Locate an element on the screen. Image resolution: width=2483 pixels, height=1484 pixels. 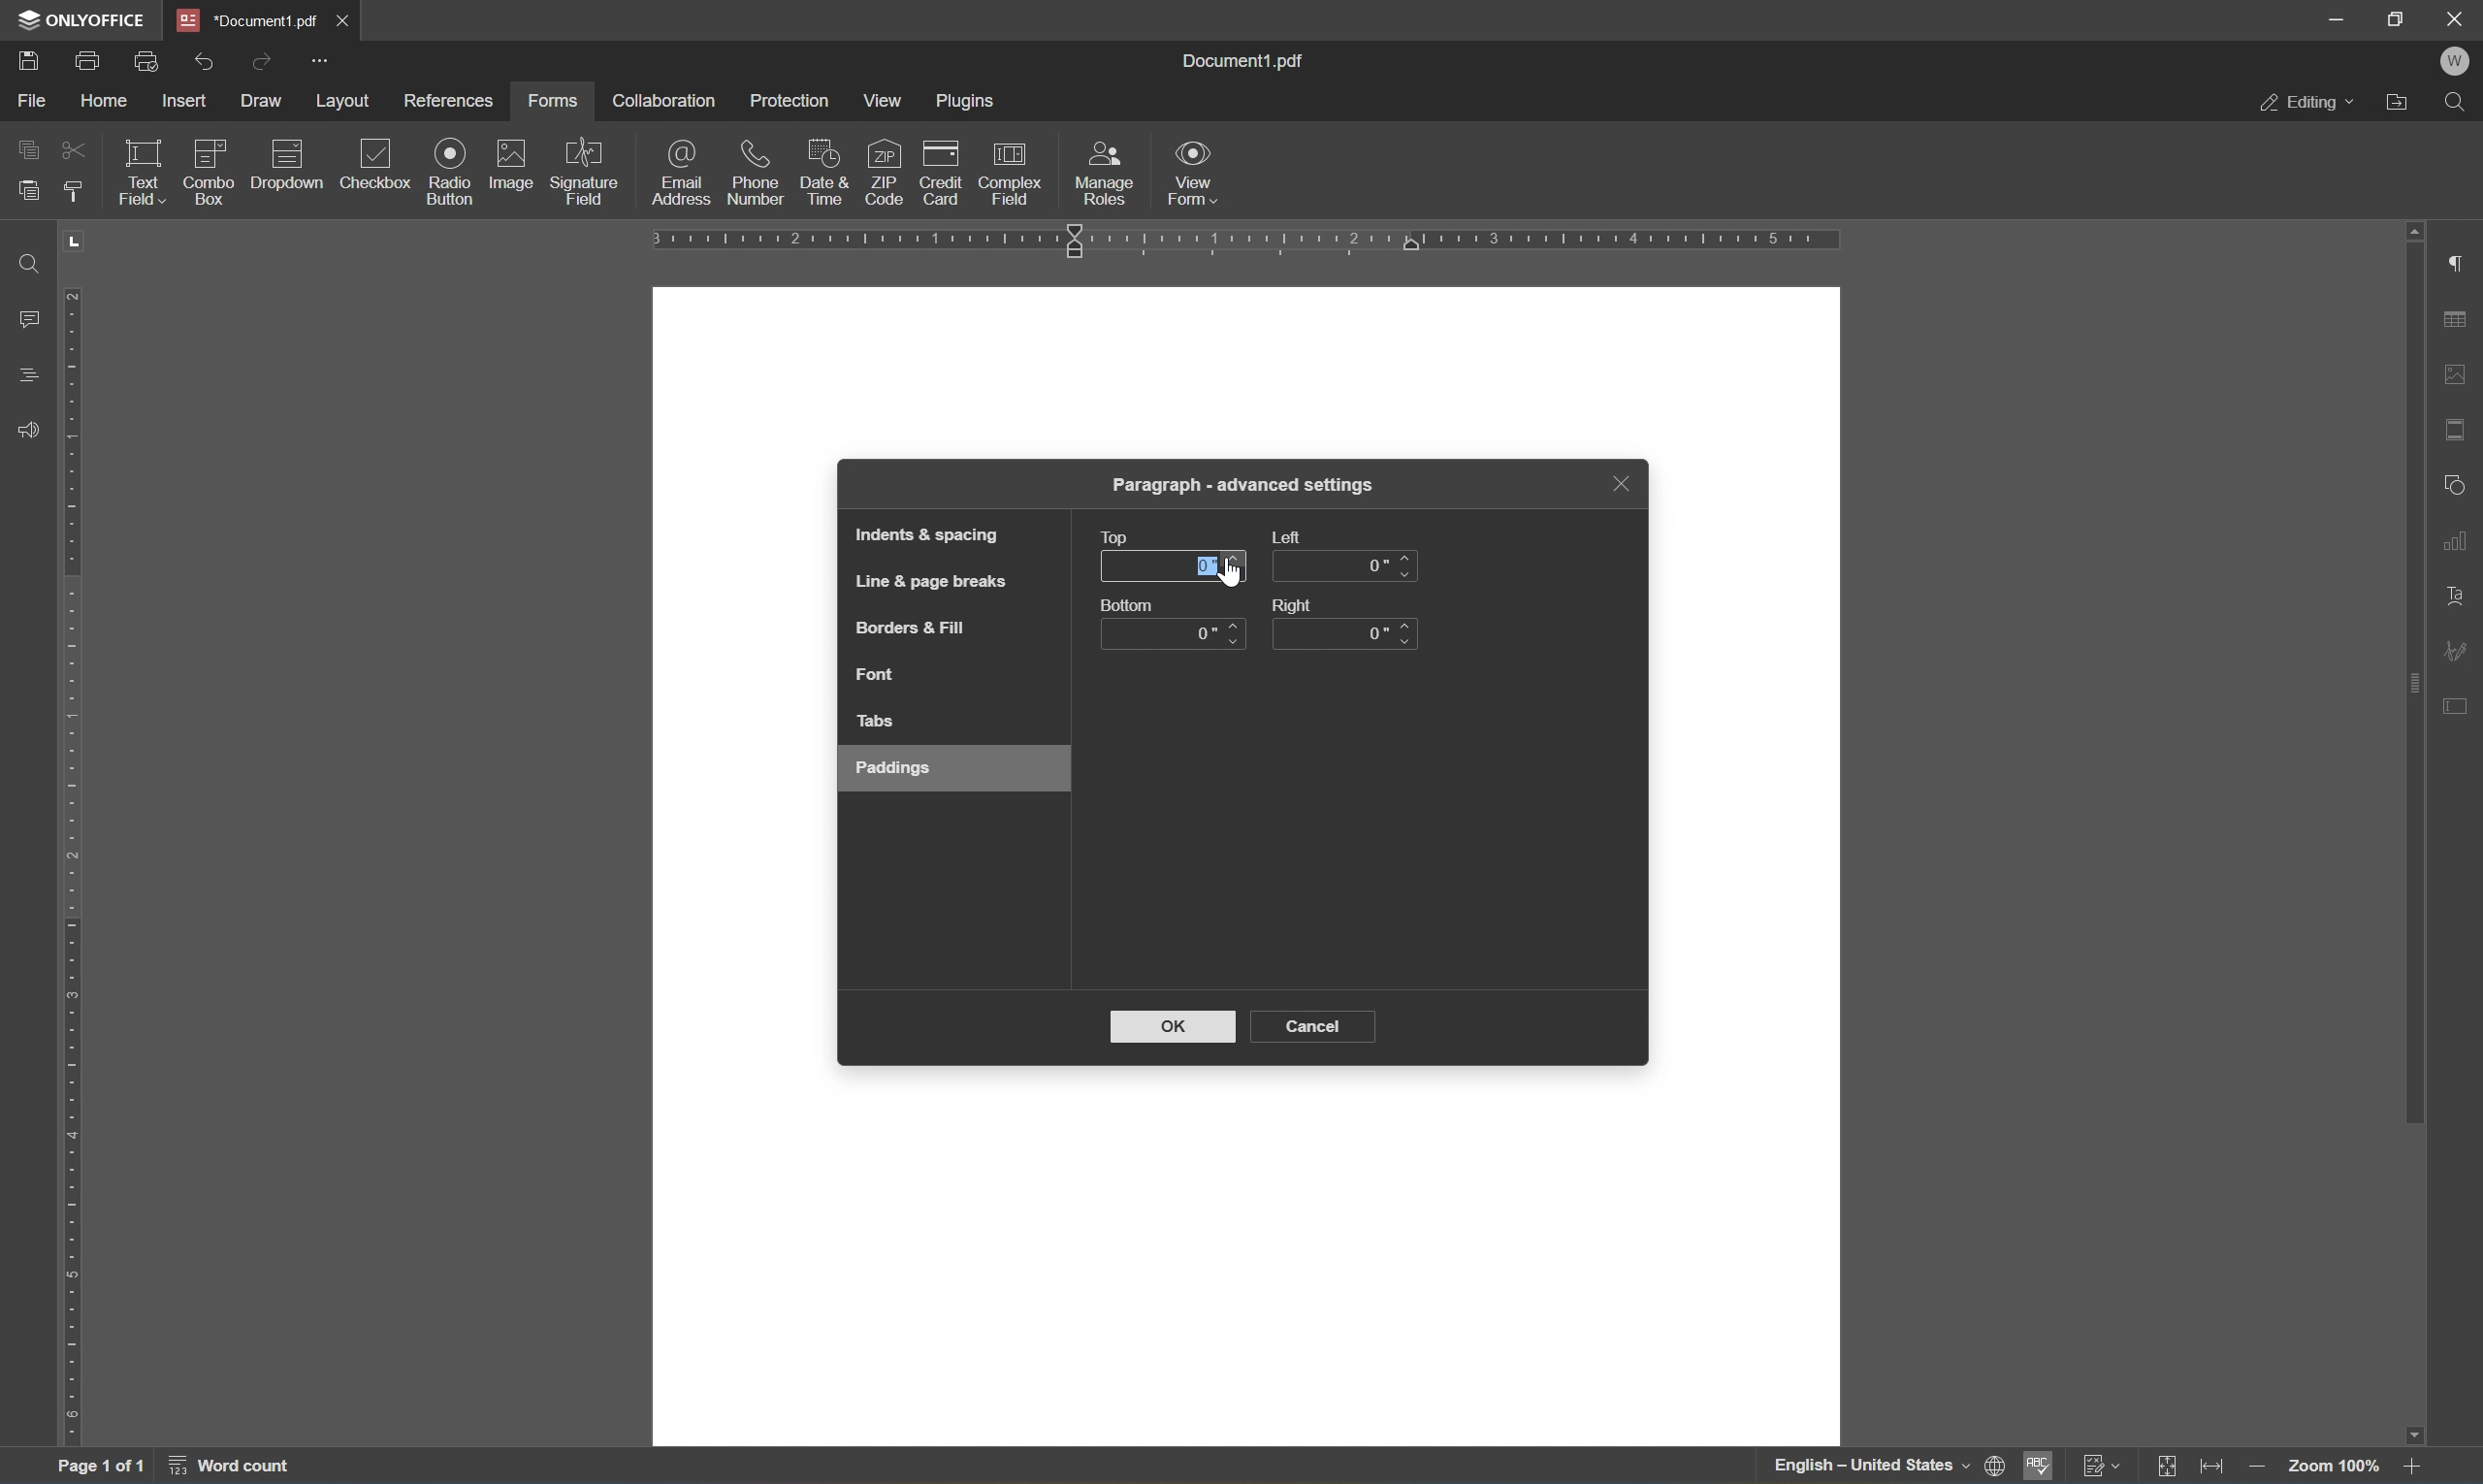
combo box is located at coordinates (211, 167).